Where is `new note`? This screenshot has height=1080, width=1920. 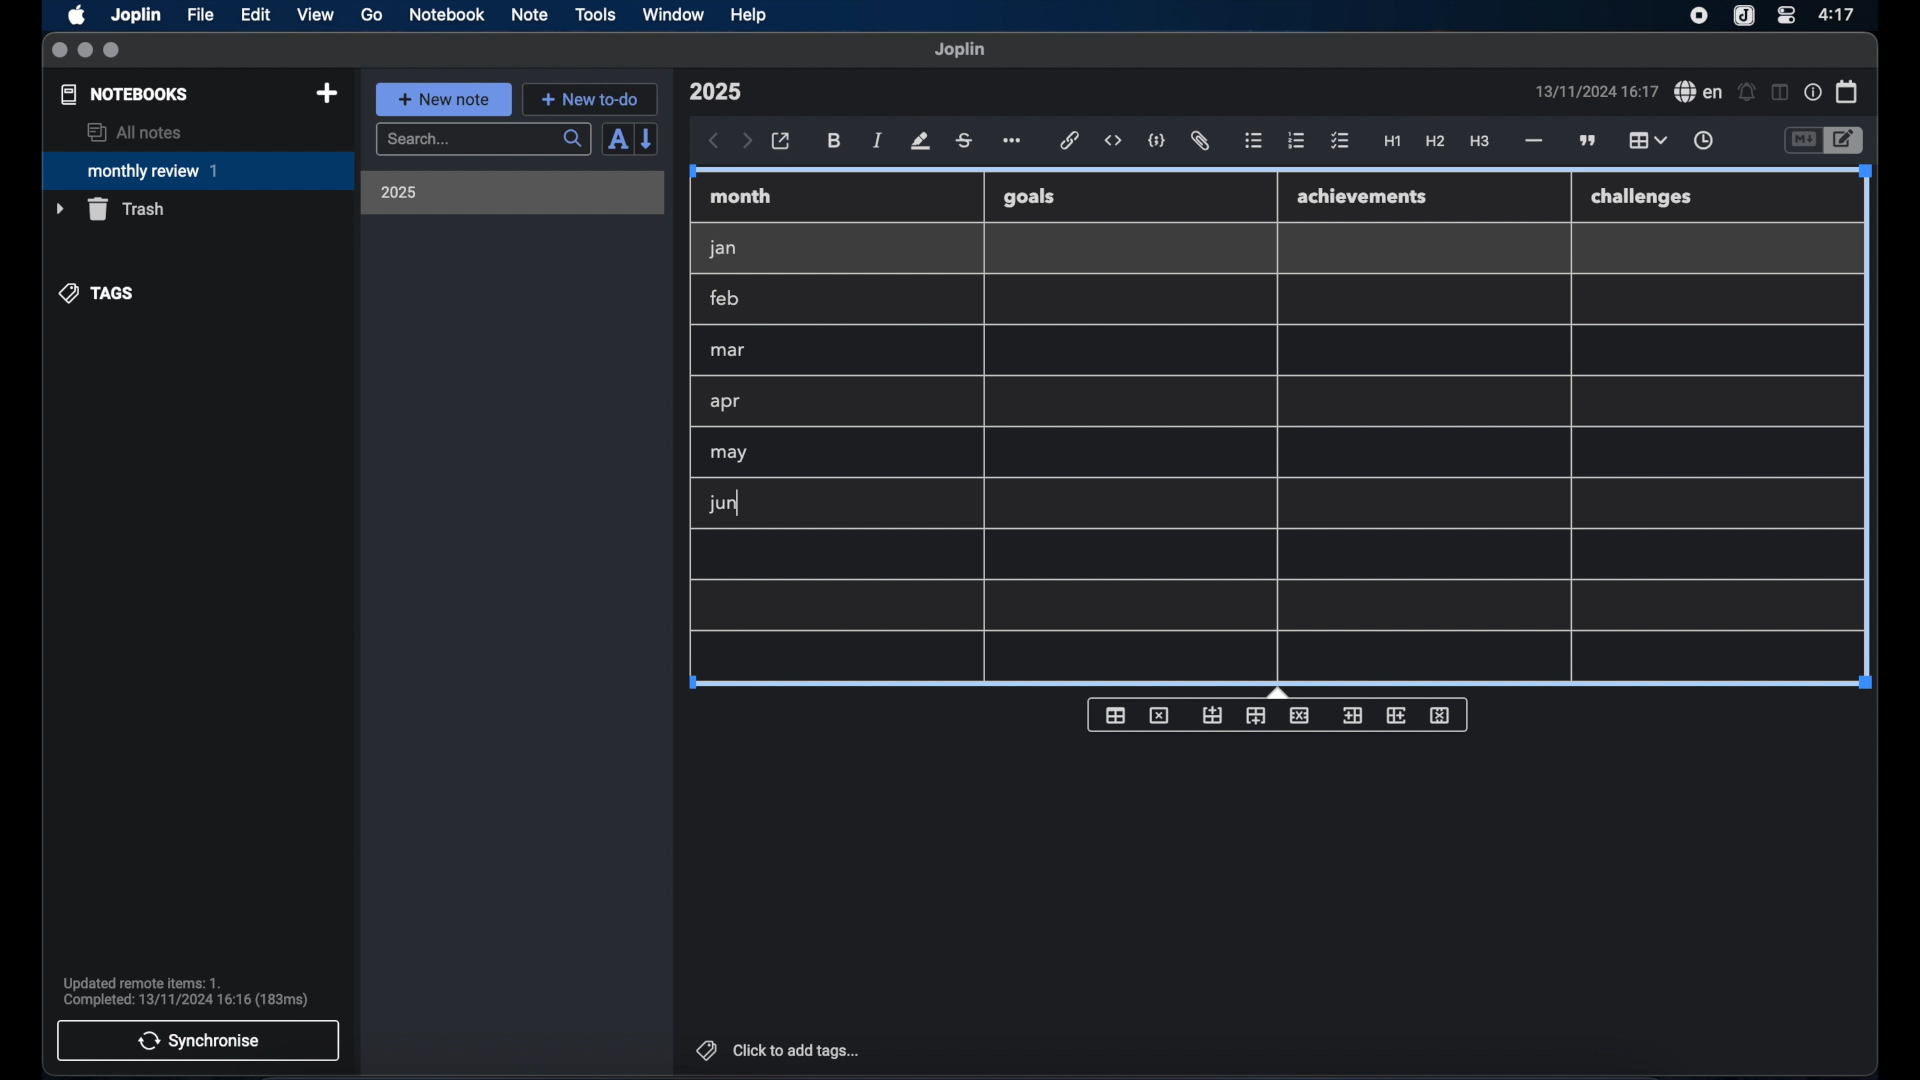
new note is located at coordinates (443, 99).